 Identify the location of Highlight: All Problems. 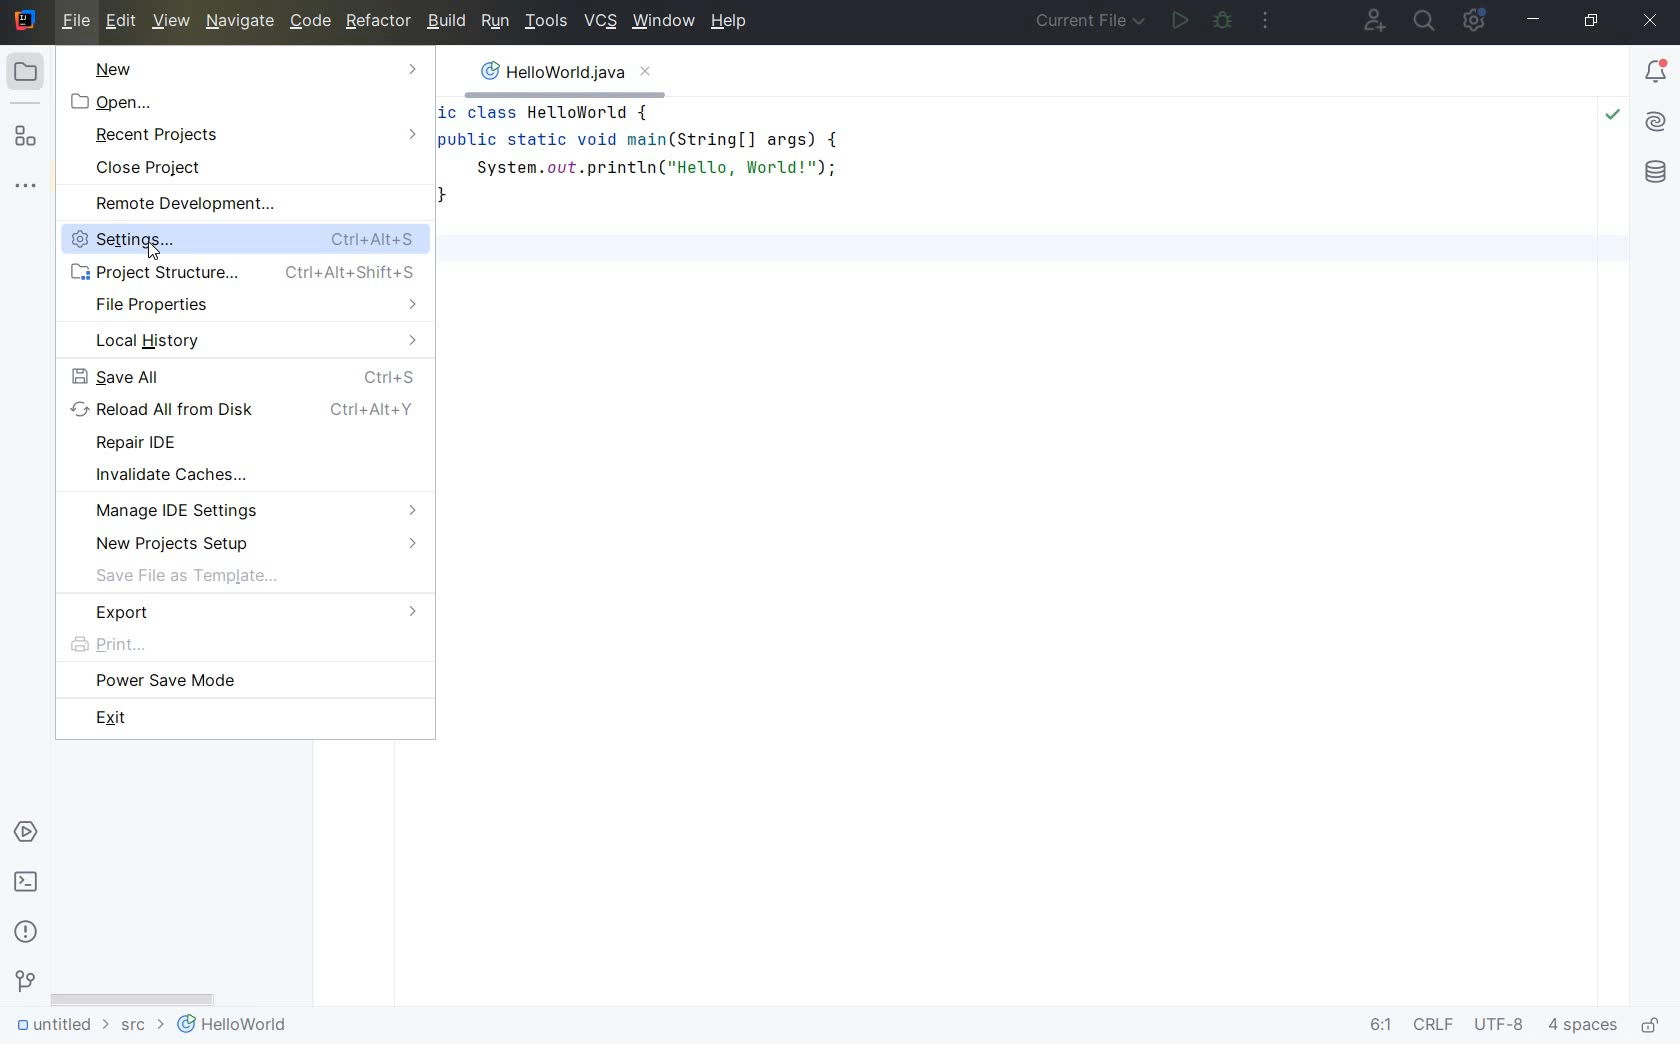
(1613, 117).